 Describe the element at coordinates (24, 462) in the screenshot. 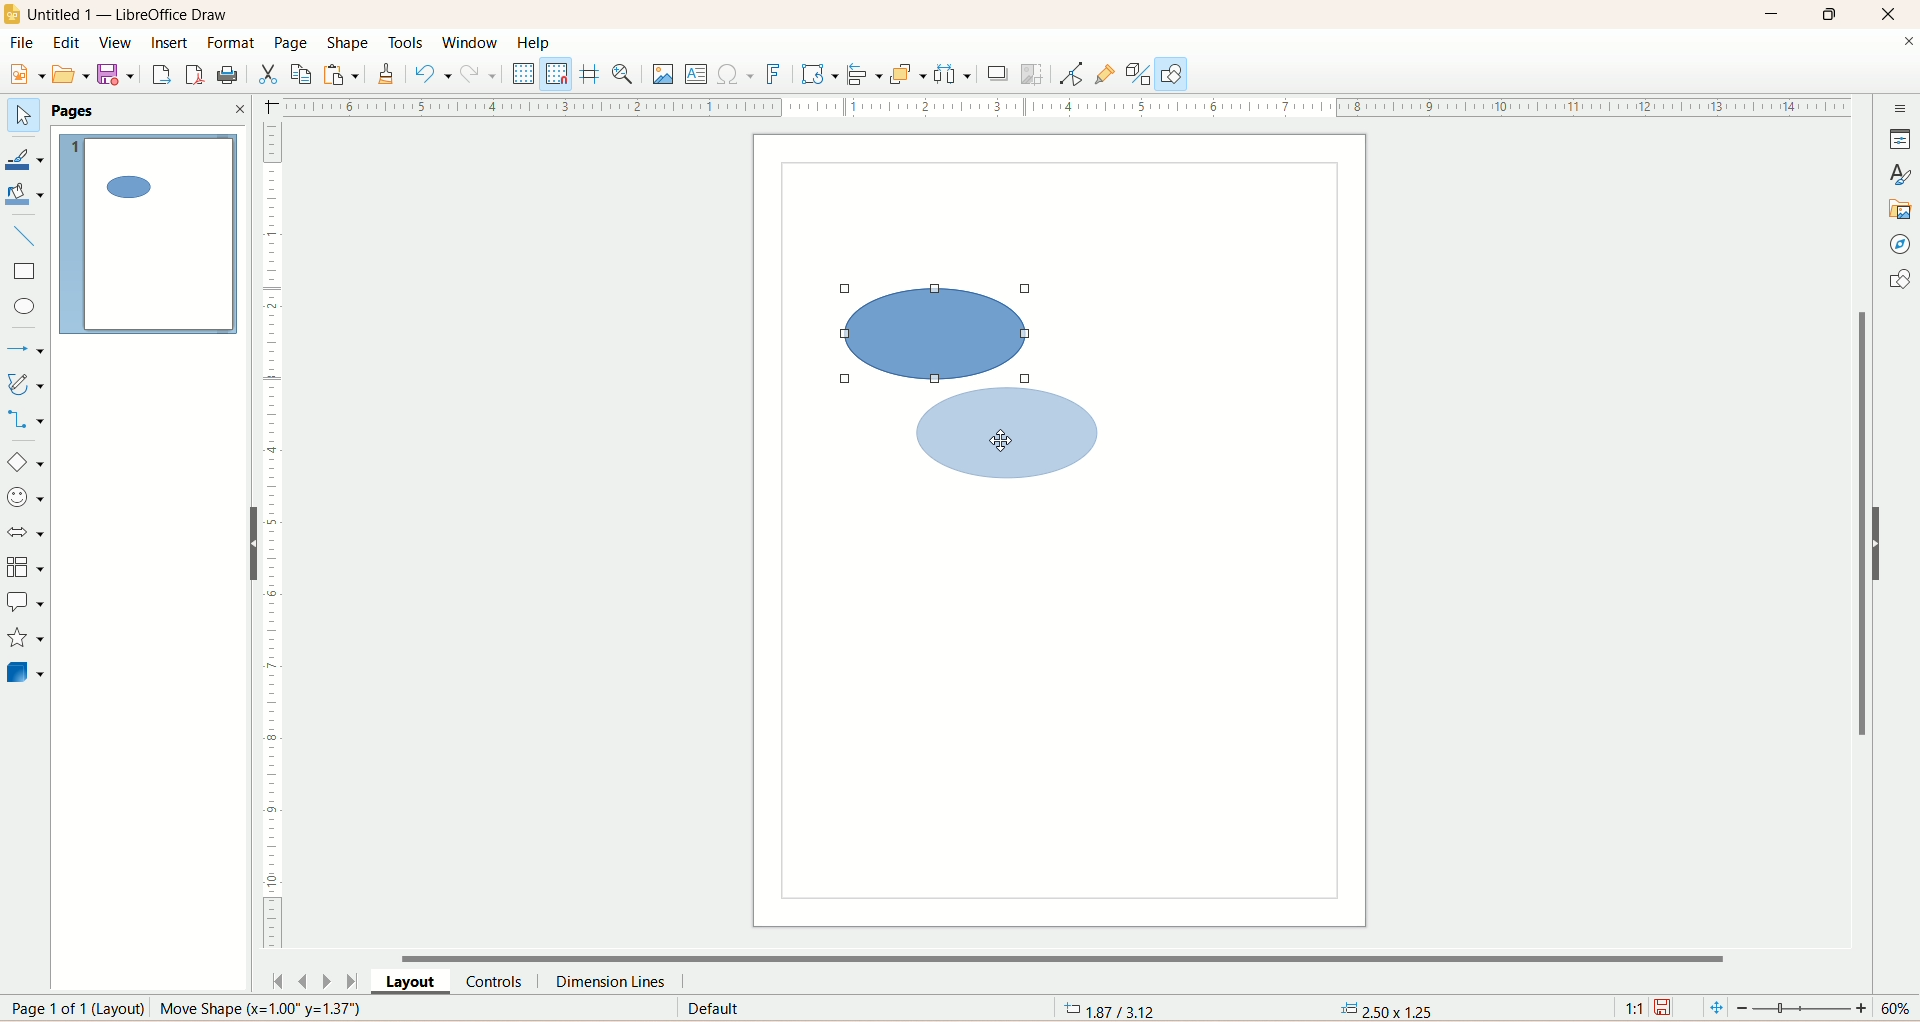

I see `basic shapes` at that location.